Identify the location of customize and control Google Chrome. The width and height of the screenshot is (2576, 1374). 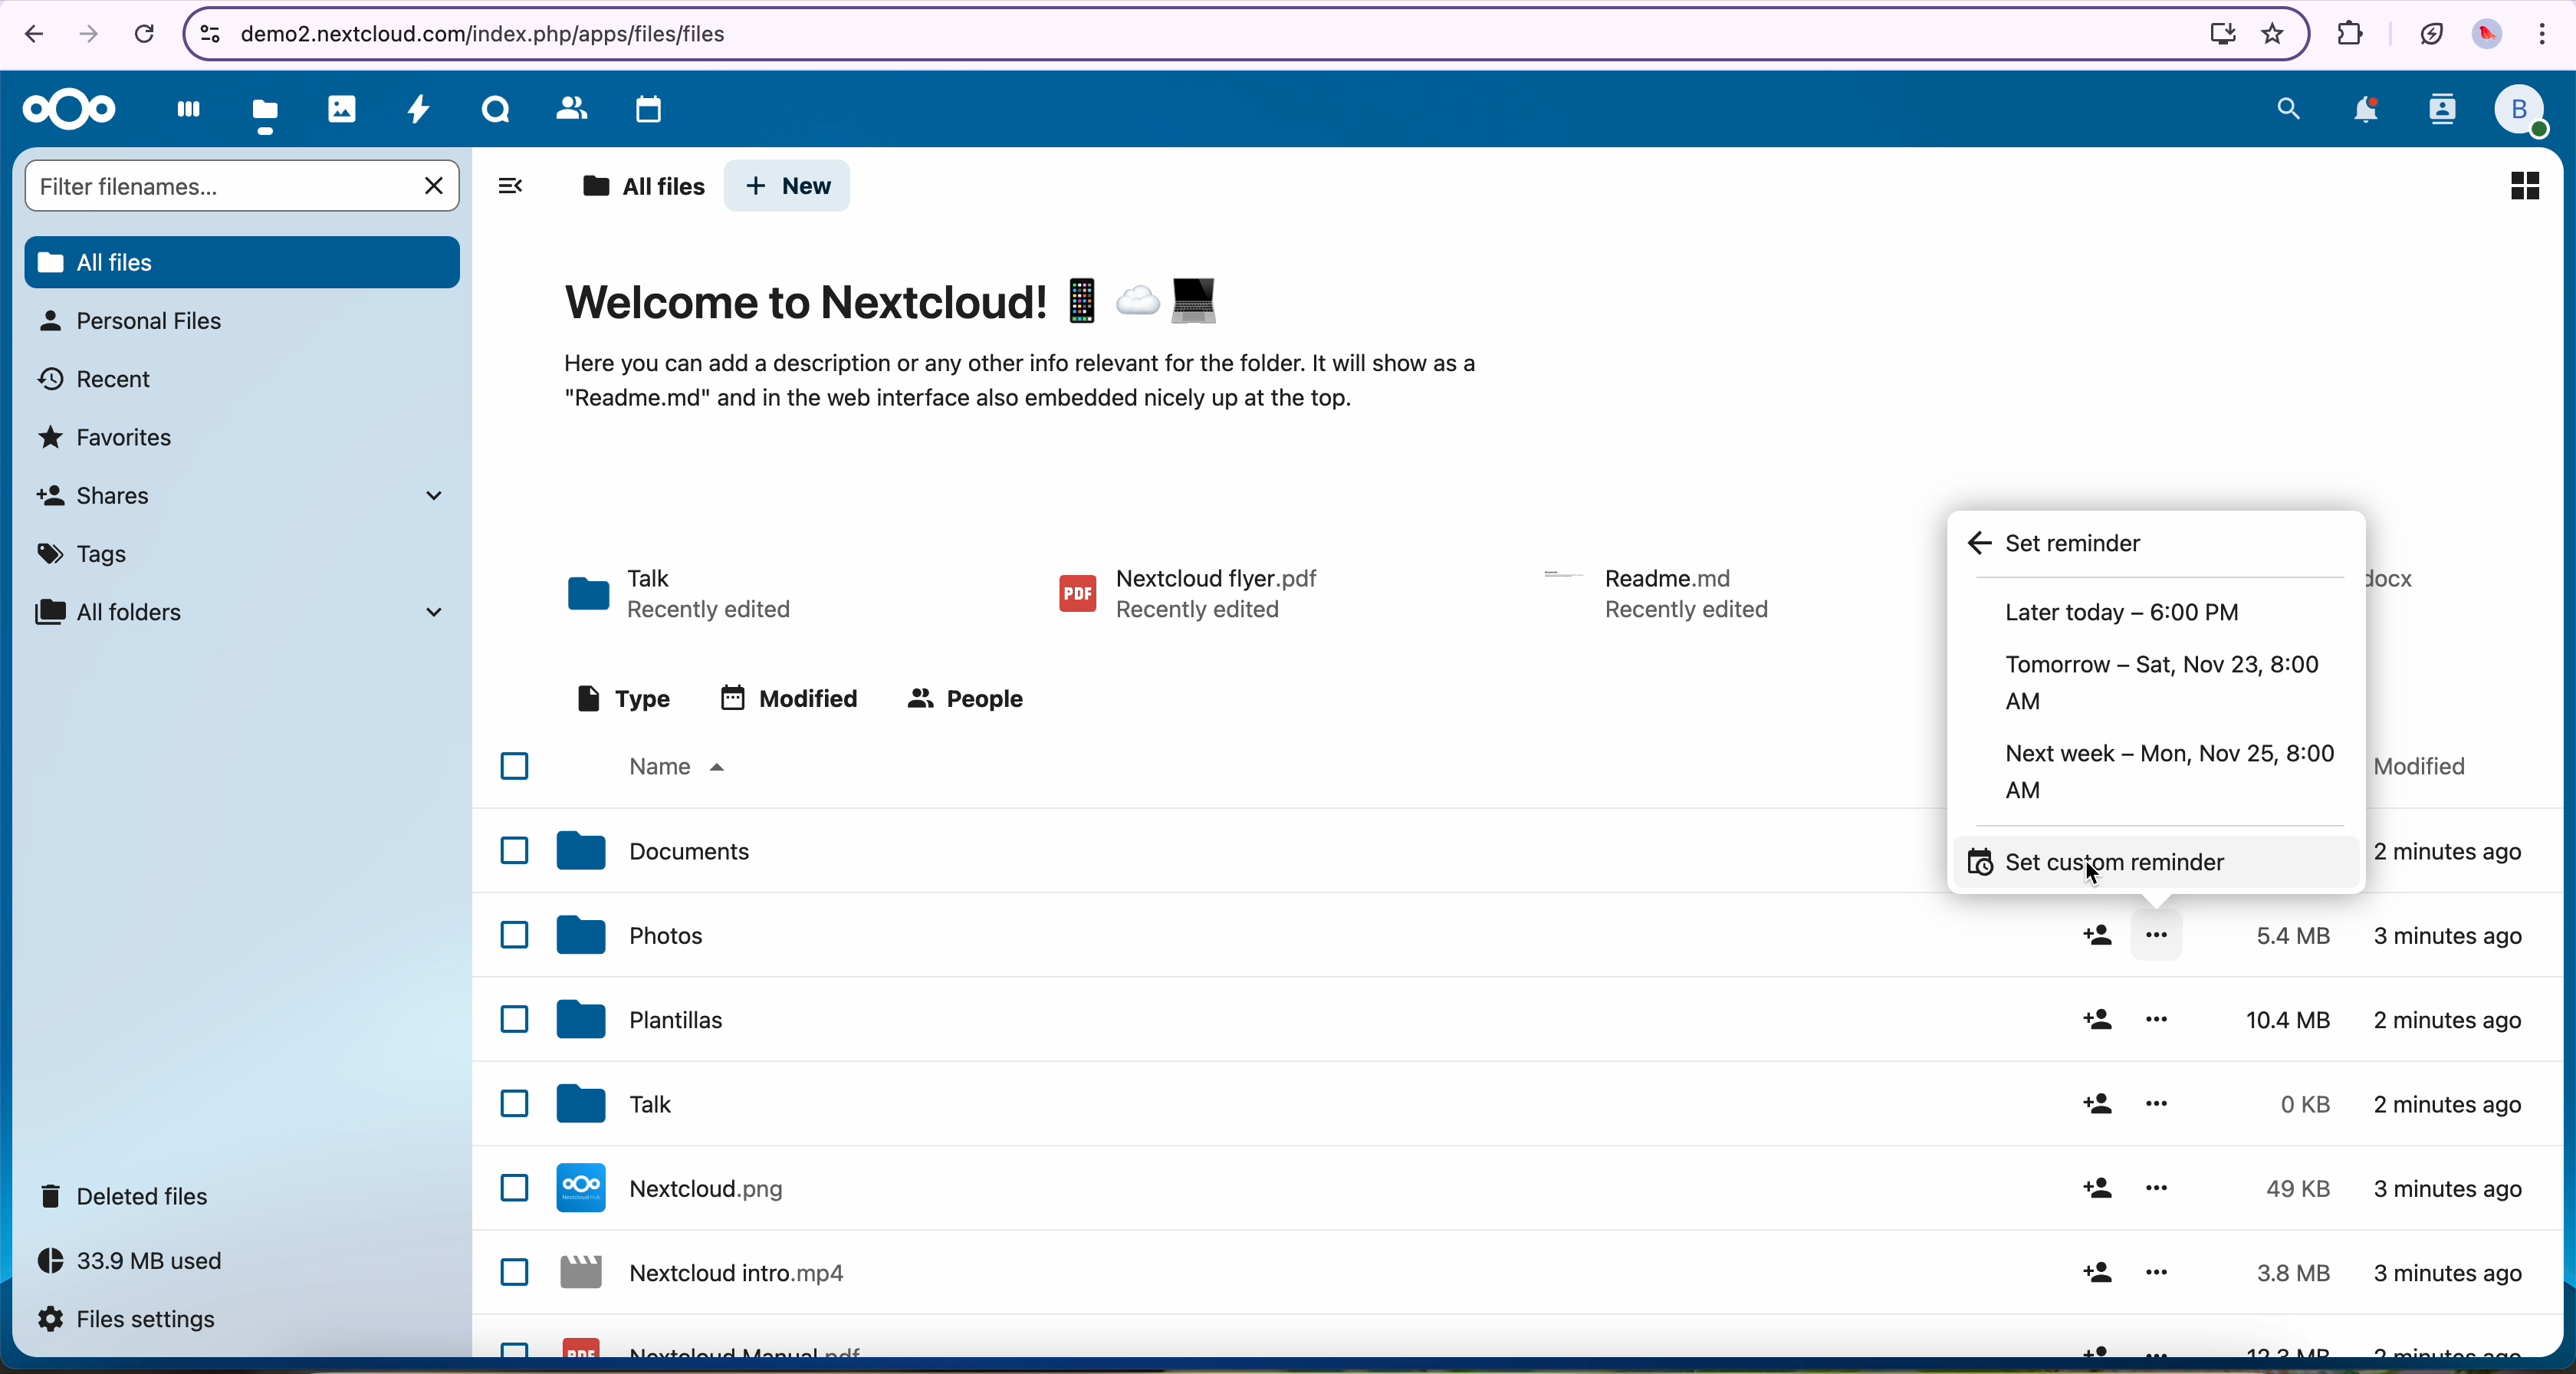
(2545, 37).